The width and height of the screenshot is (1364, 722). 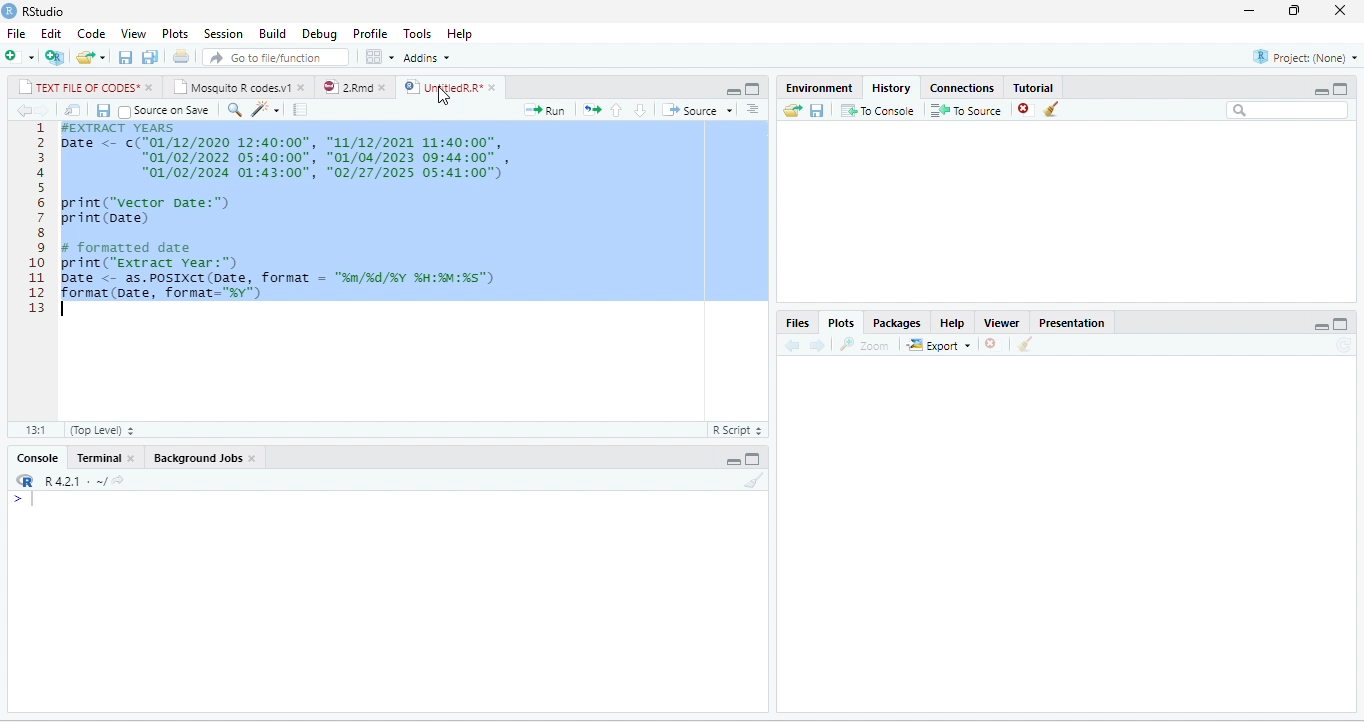 I want to click on rerun, so click(x=591, y=109).